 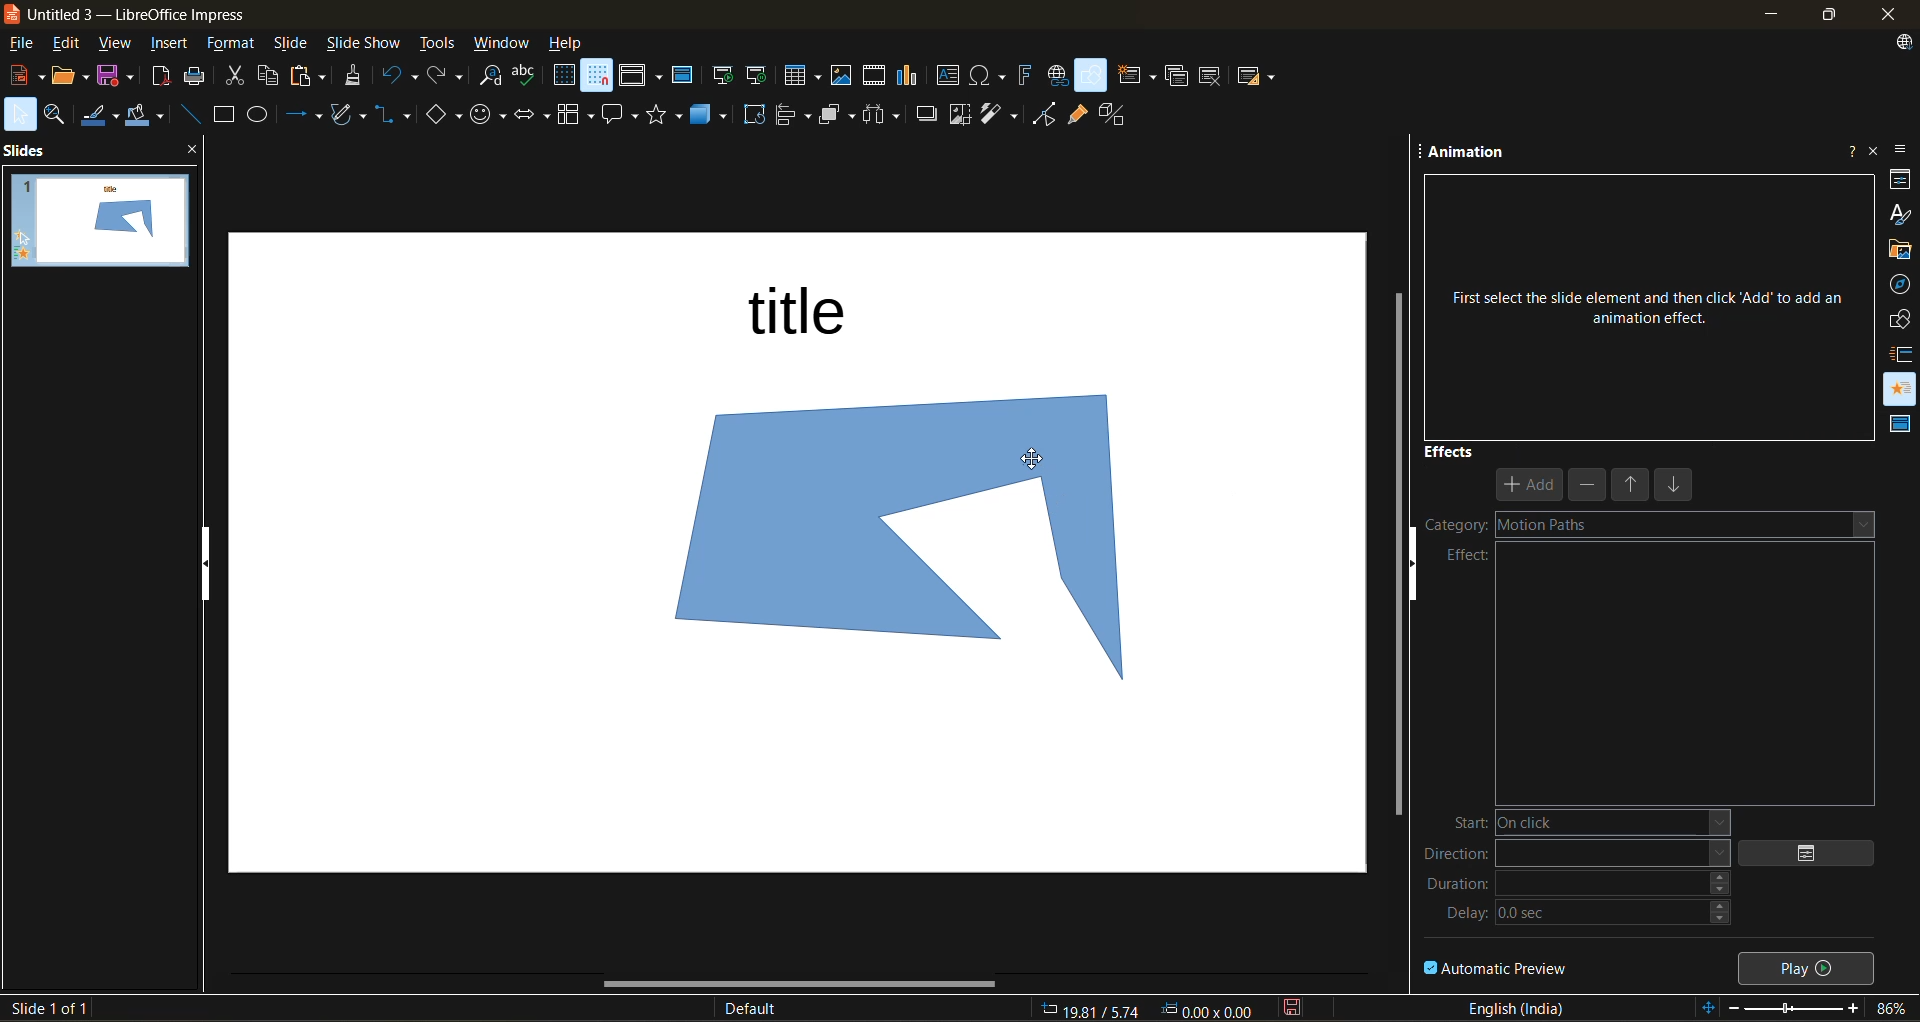 What do you see at coordinates (1900, 252) in the screenshot?
I see `gallery` at bounding box center [1900, 252].